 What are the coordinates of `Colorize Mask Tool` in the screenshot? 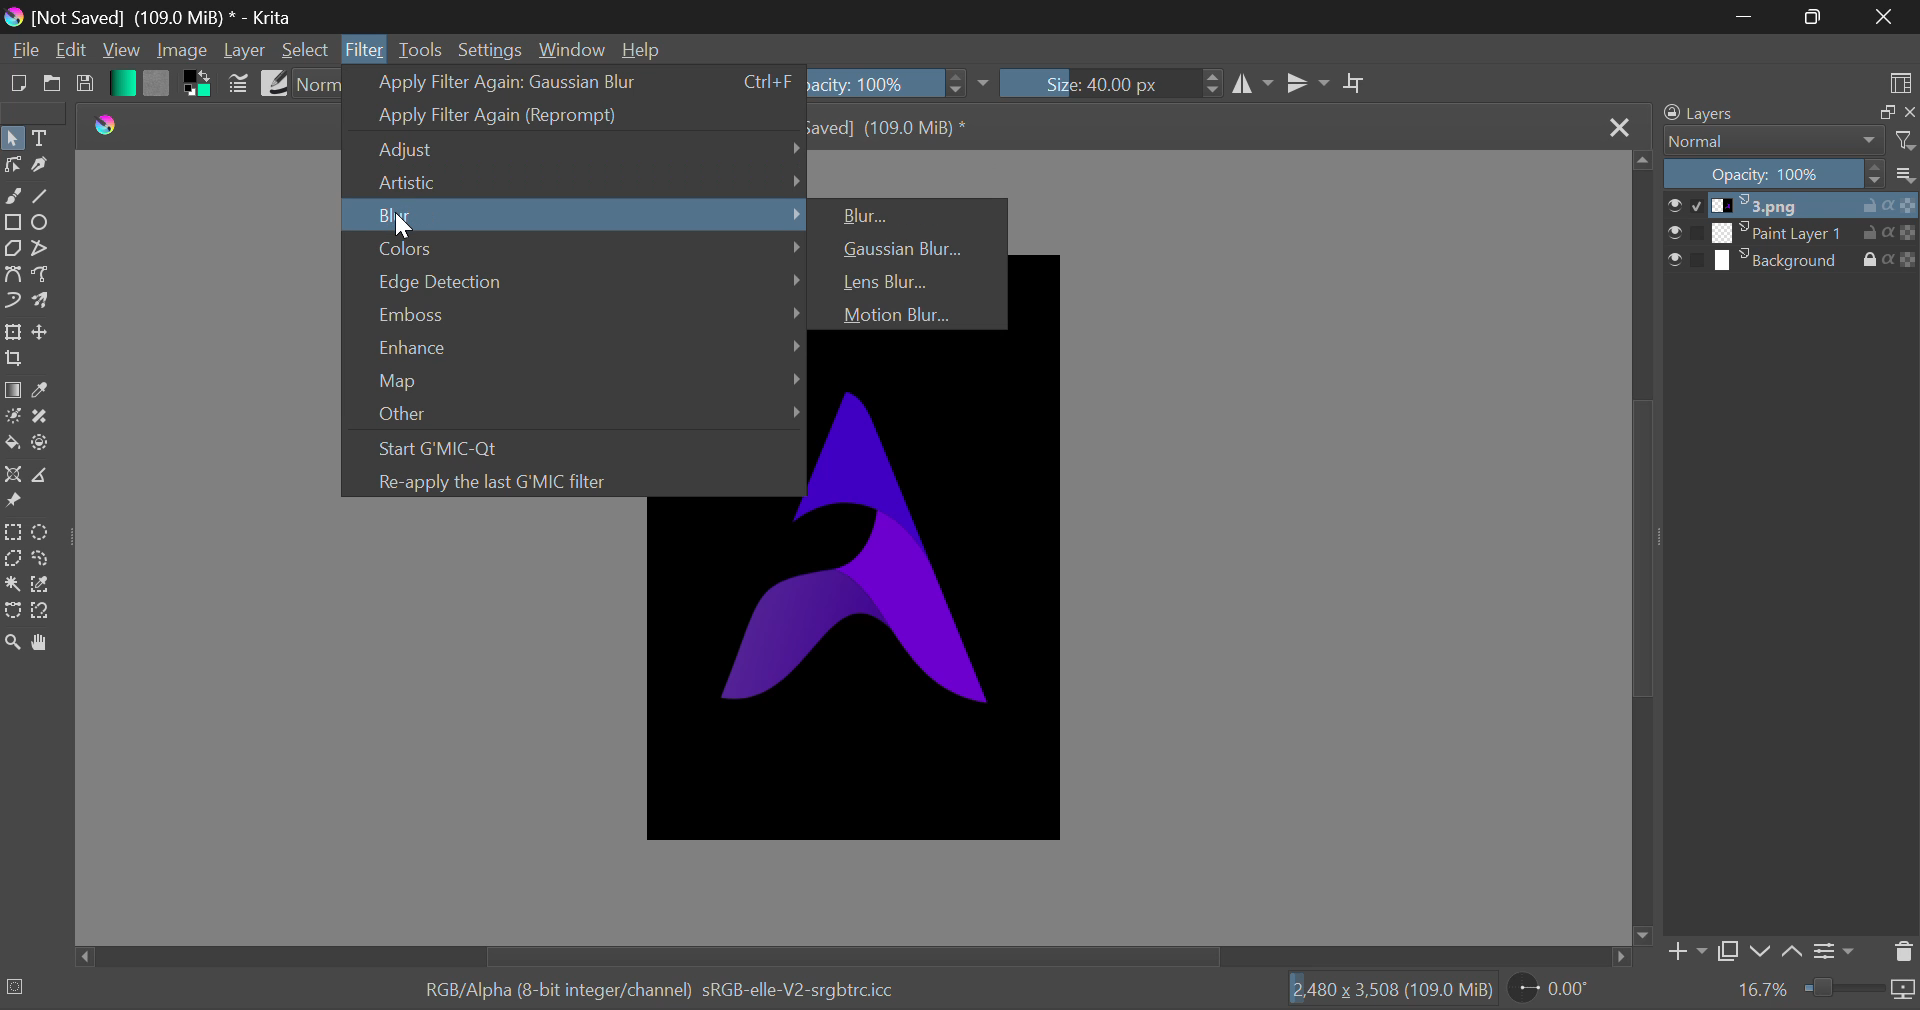 It's located at (12, 416).